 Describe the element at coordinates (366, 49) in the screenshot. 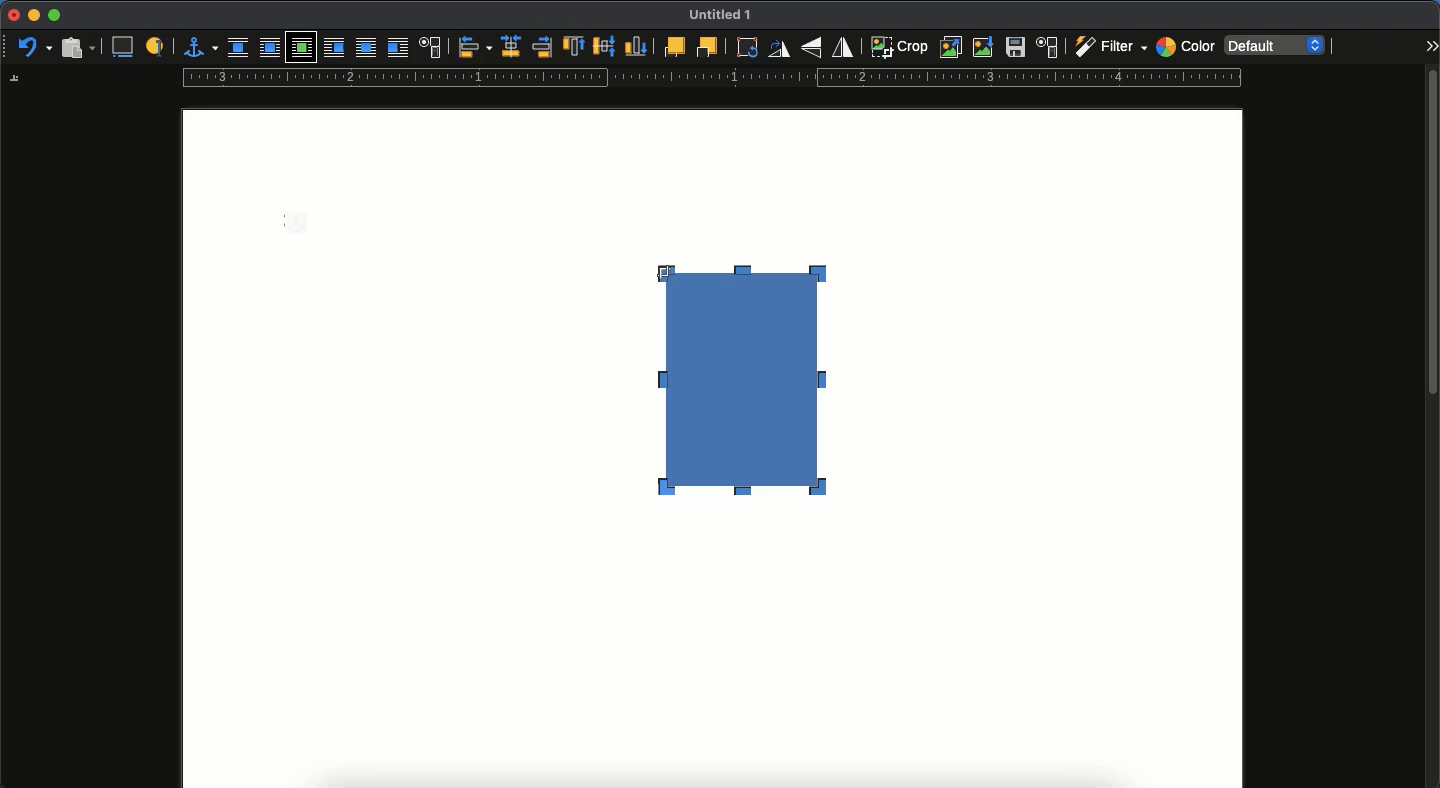

I see `through` at that location.